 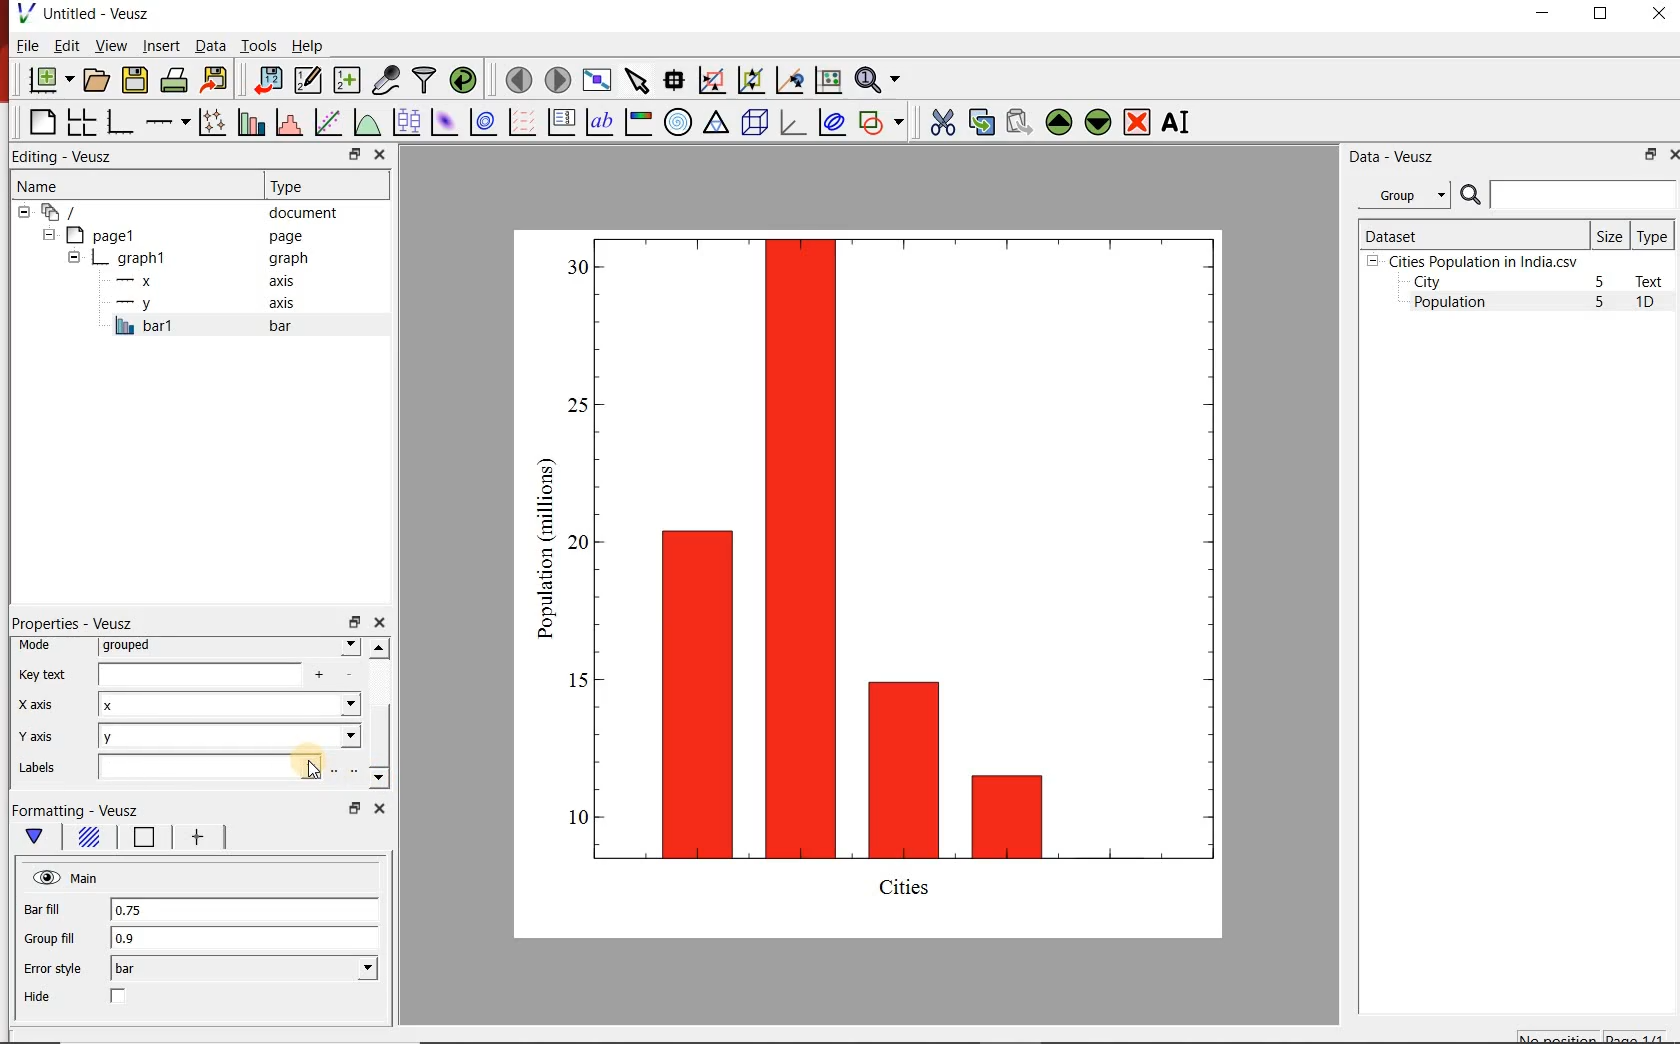 What do you see at coordinates (173, 81) in the screenshot?
I see `print the document` at bounding box center [173, 81].